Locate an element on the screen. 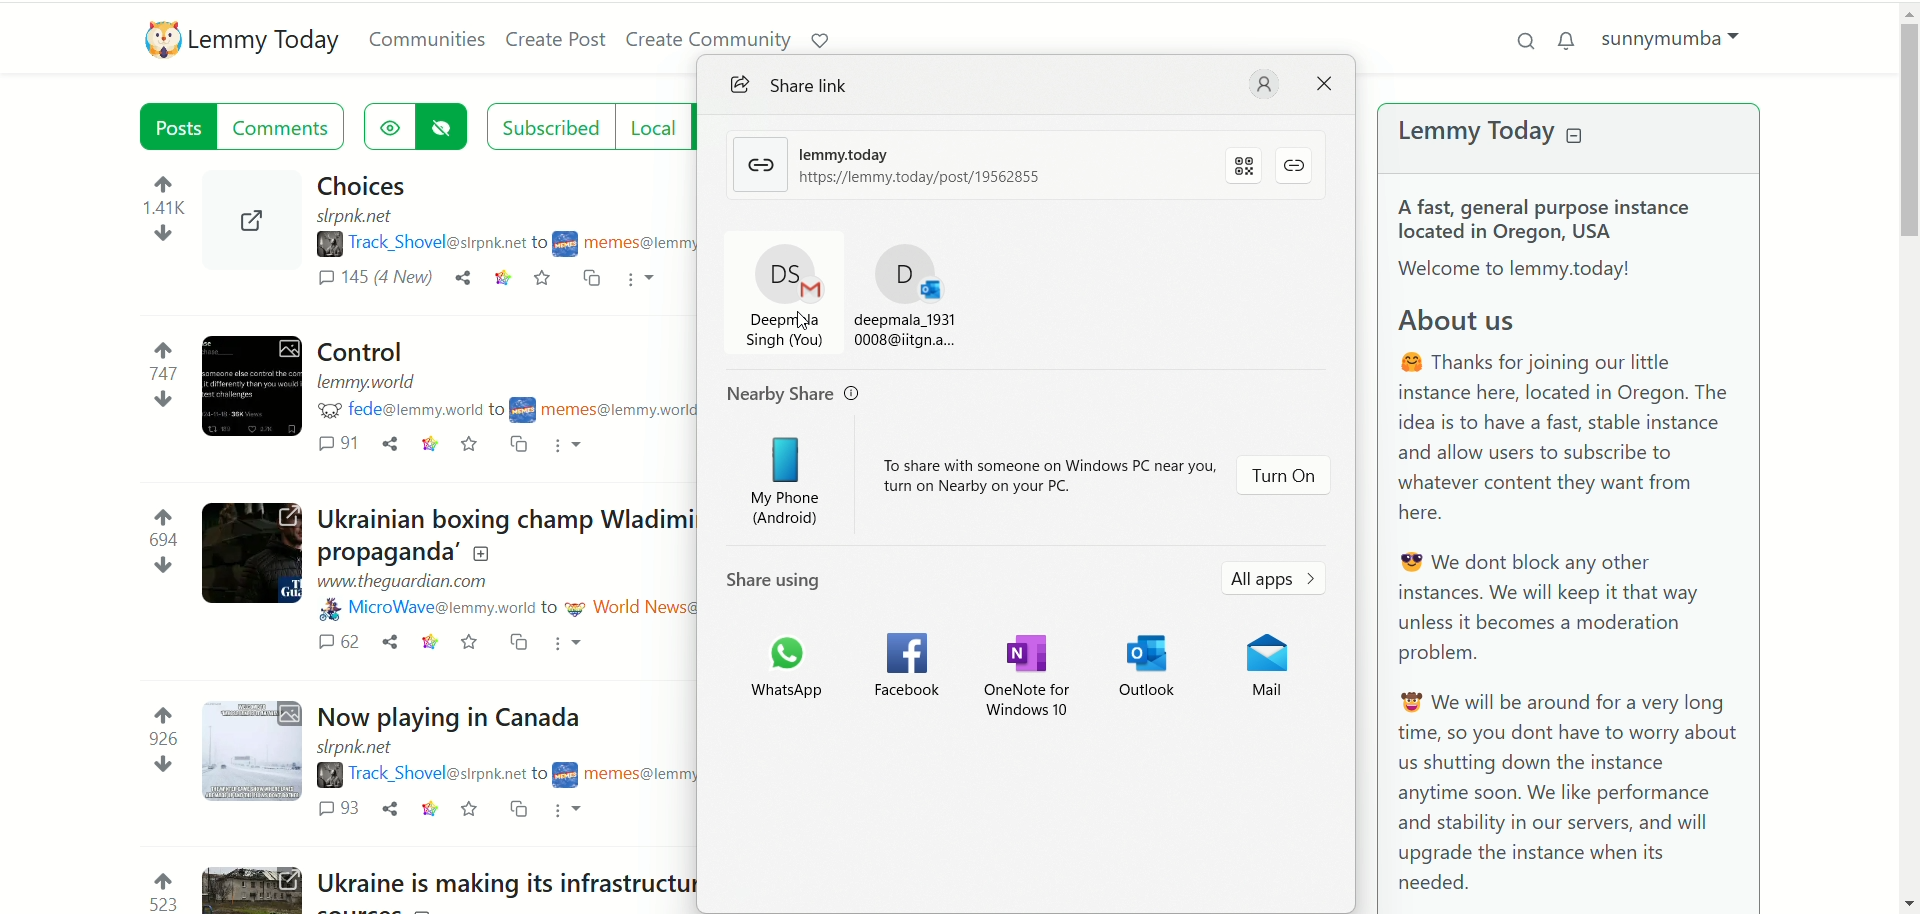 The width and height of the screenshot is (1920, 914). subscribed is located at coordinates (547, 124).